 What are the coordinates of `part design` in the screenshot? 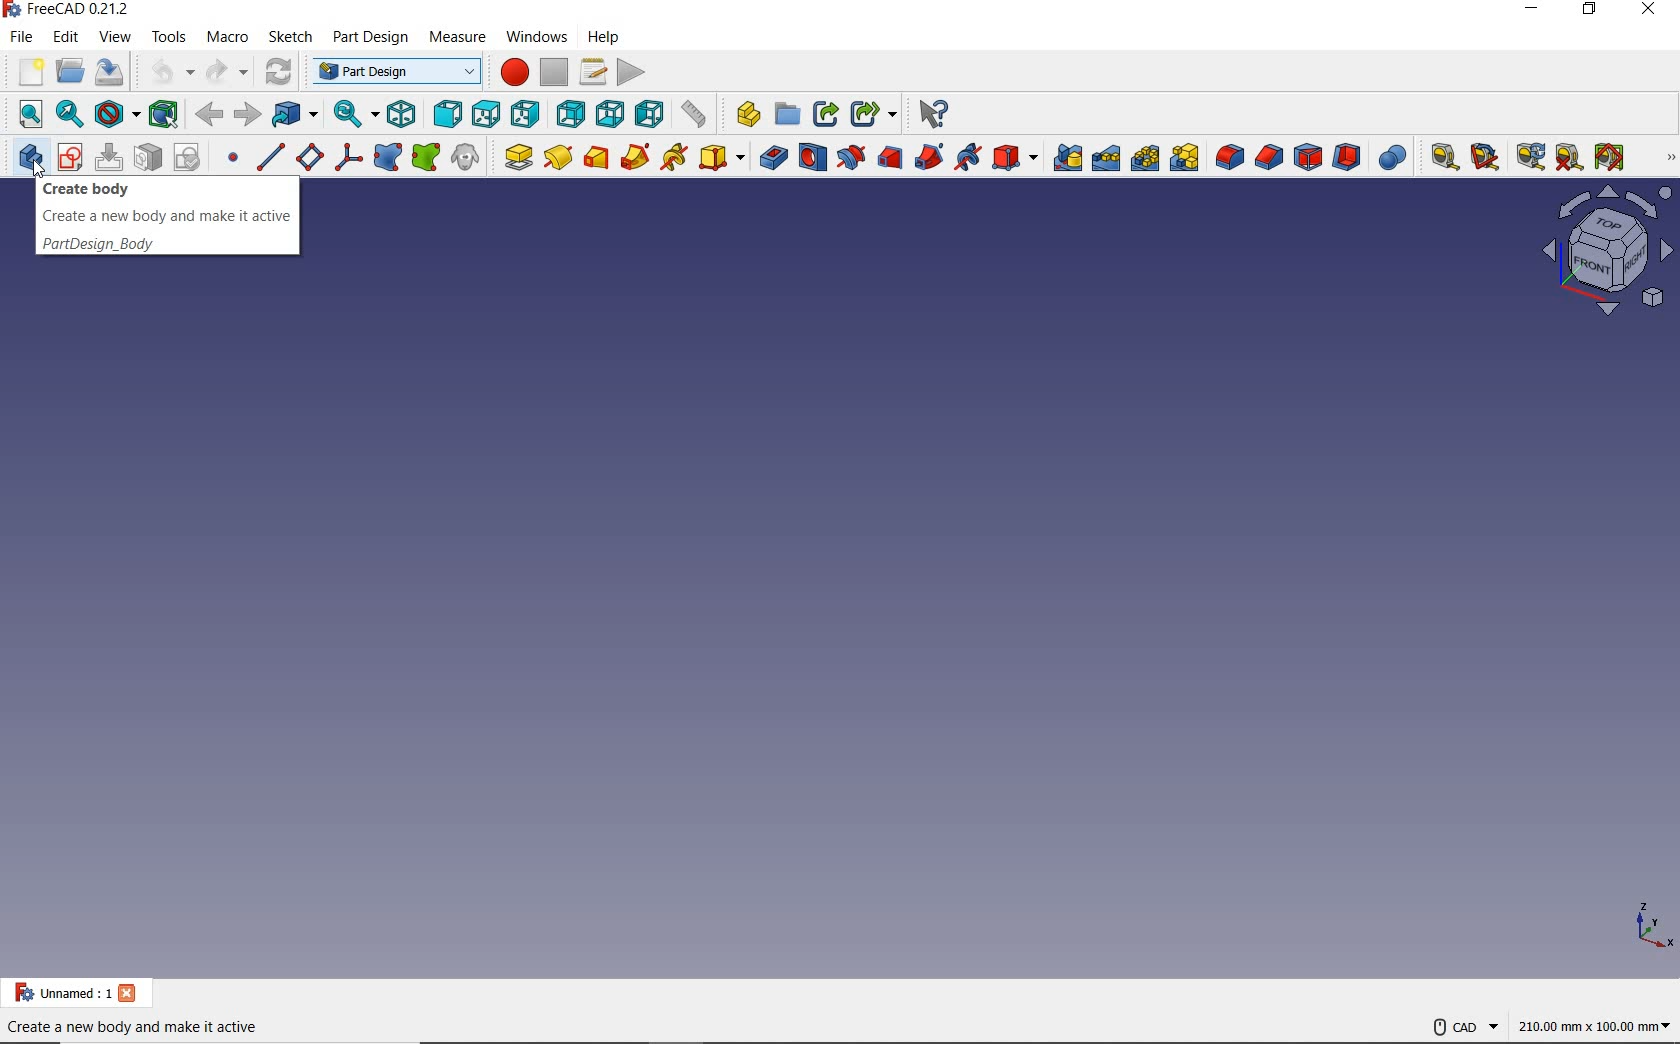 It's located at (391, 71).